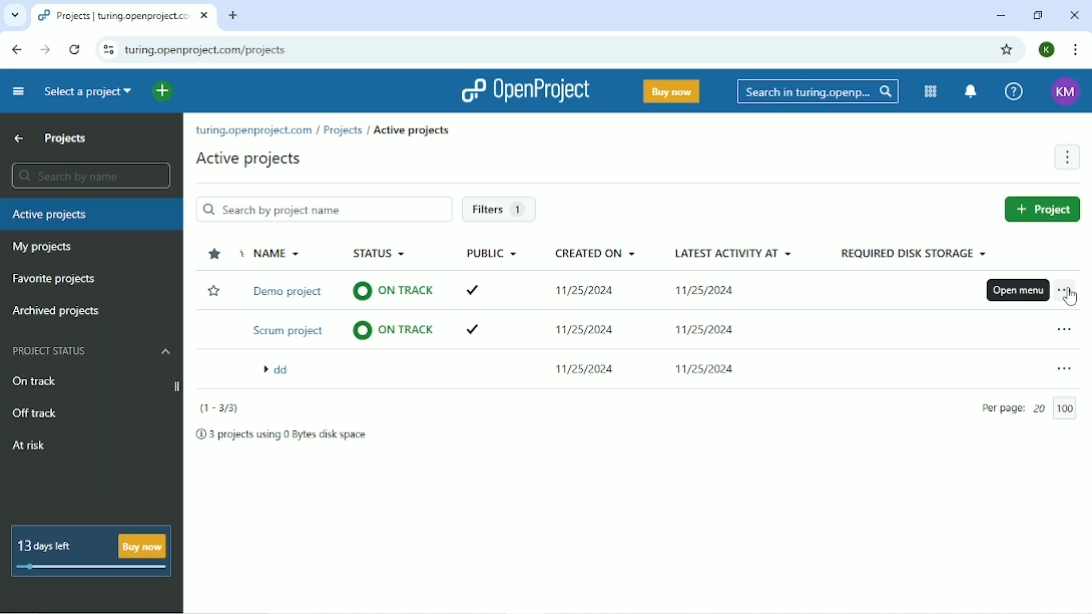 The width and height of the screenshot is (1092, 614). Describe the element at coordinates (292, 292) in the screenshot. I see `Demo project` at that location.